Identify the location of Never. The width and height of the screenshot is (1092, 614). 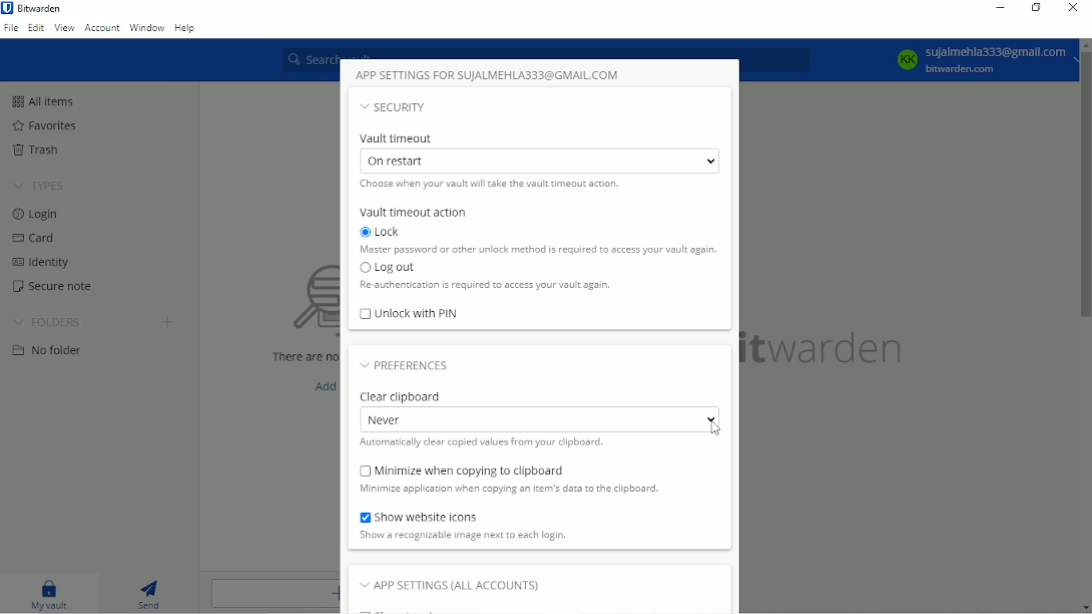
(538, 421).